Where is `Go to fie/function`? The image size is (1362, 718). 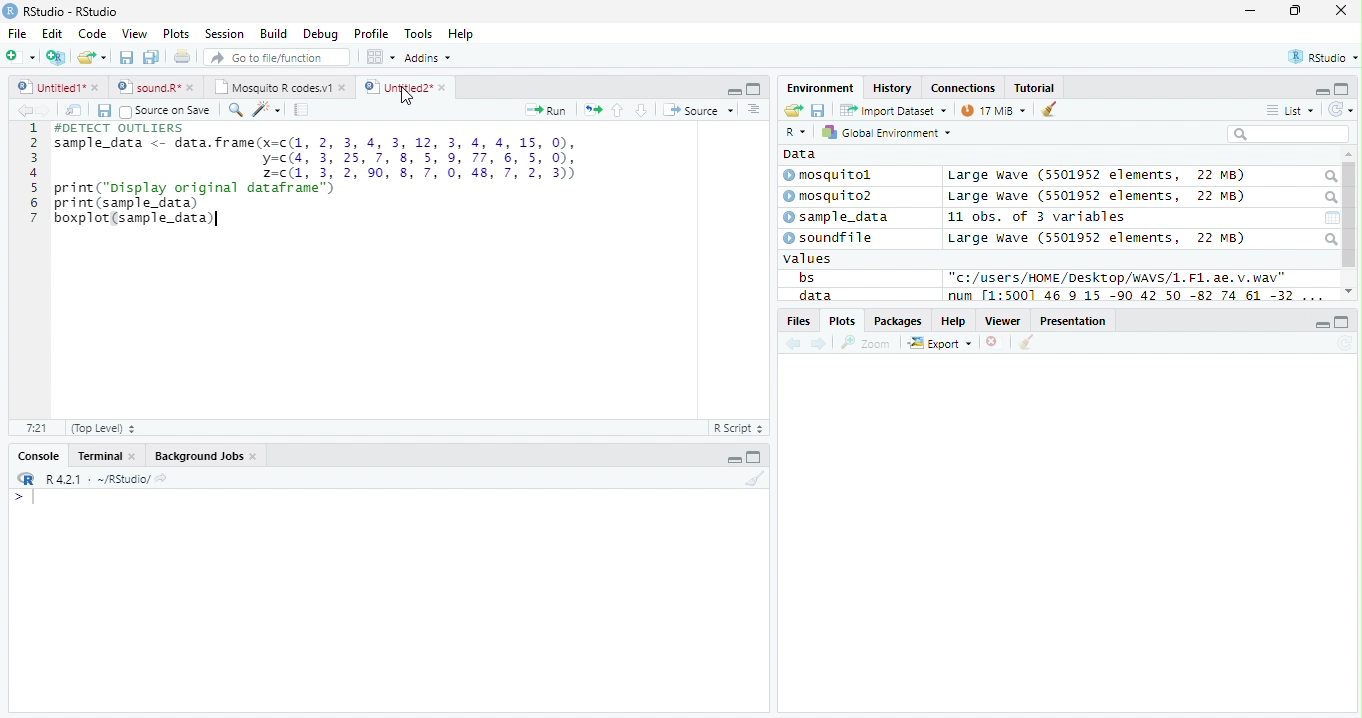 Go to fie/function is located at coordinates (277, 57).